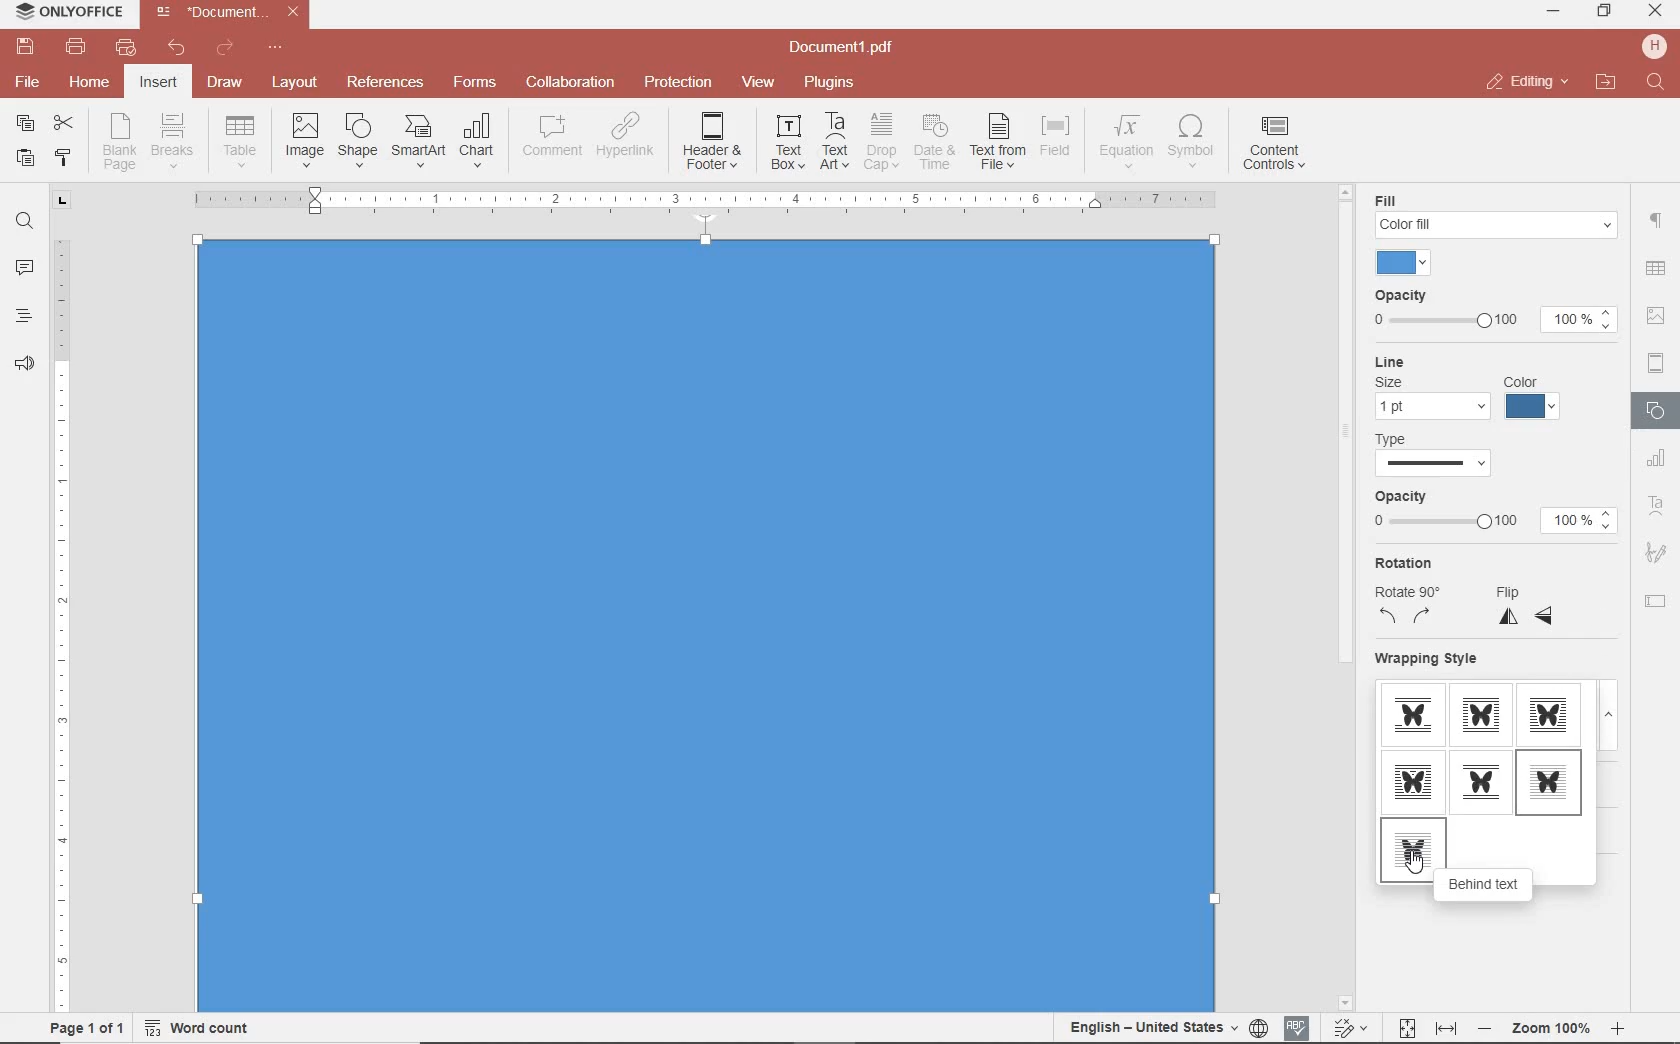  Describe the element at coordinates (23, 157) in the screenshot. I see `paste` at that location.